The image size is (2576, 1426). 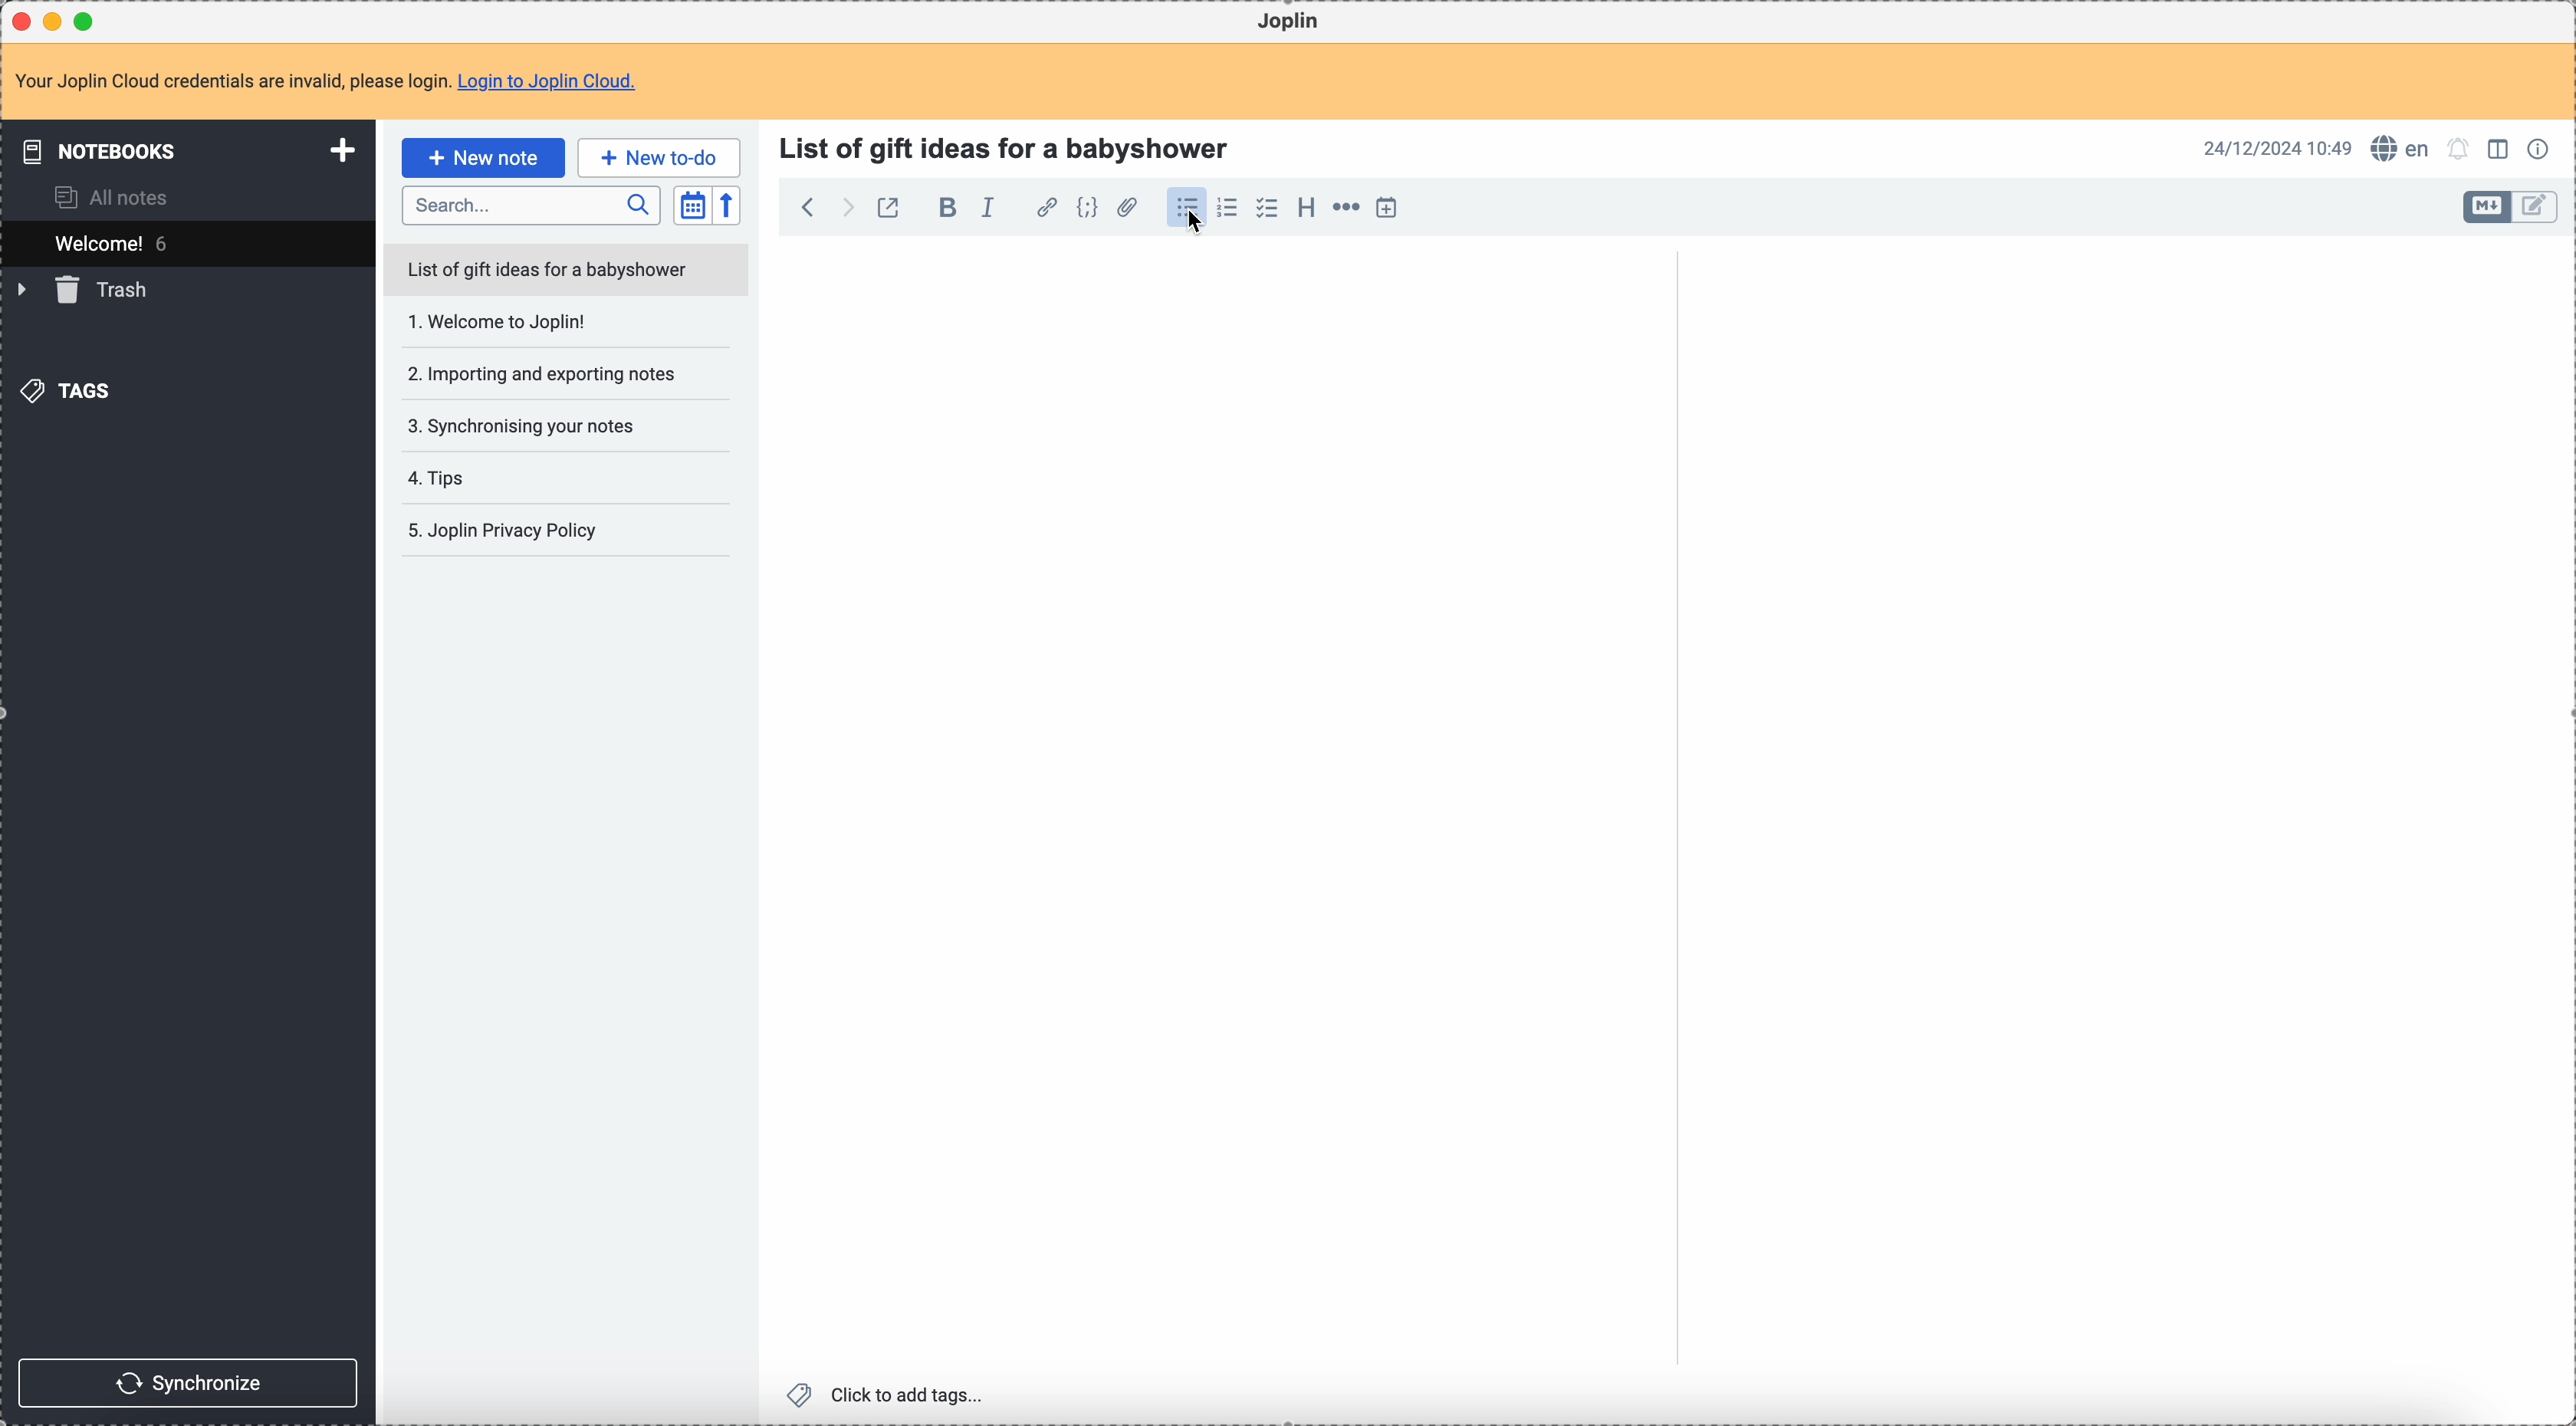 I want to click on click on bulleted list, so click(x=1192, y=209).